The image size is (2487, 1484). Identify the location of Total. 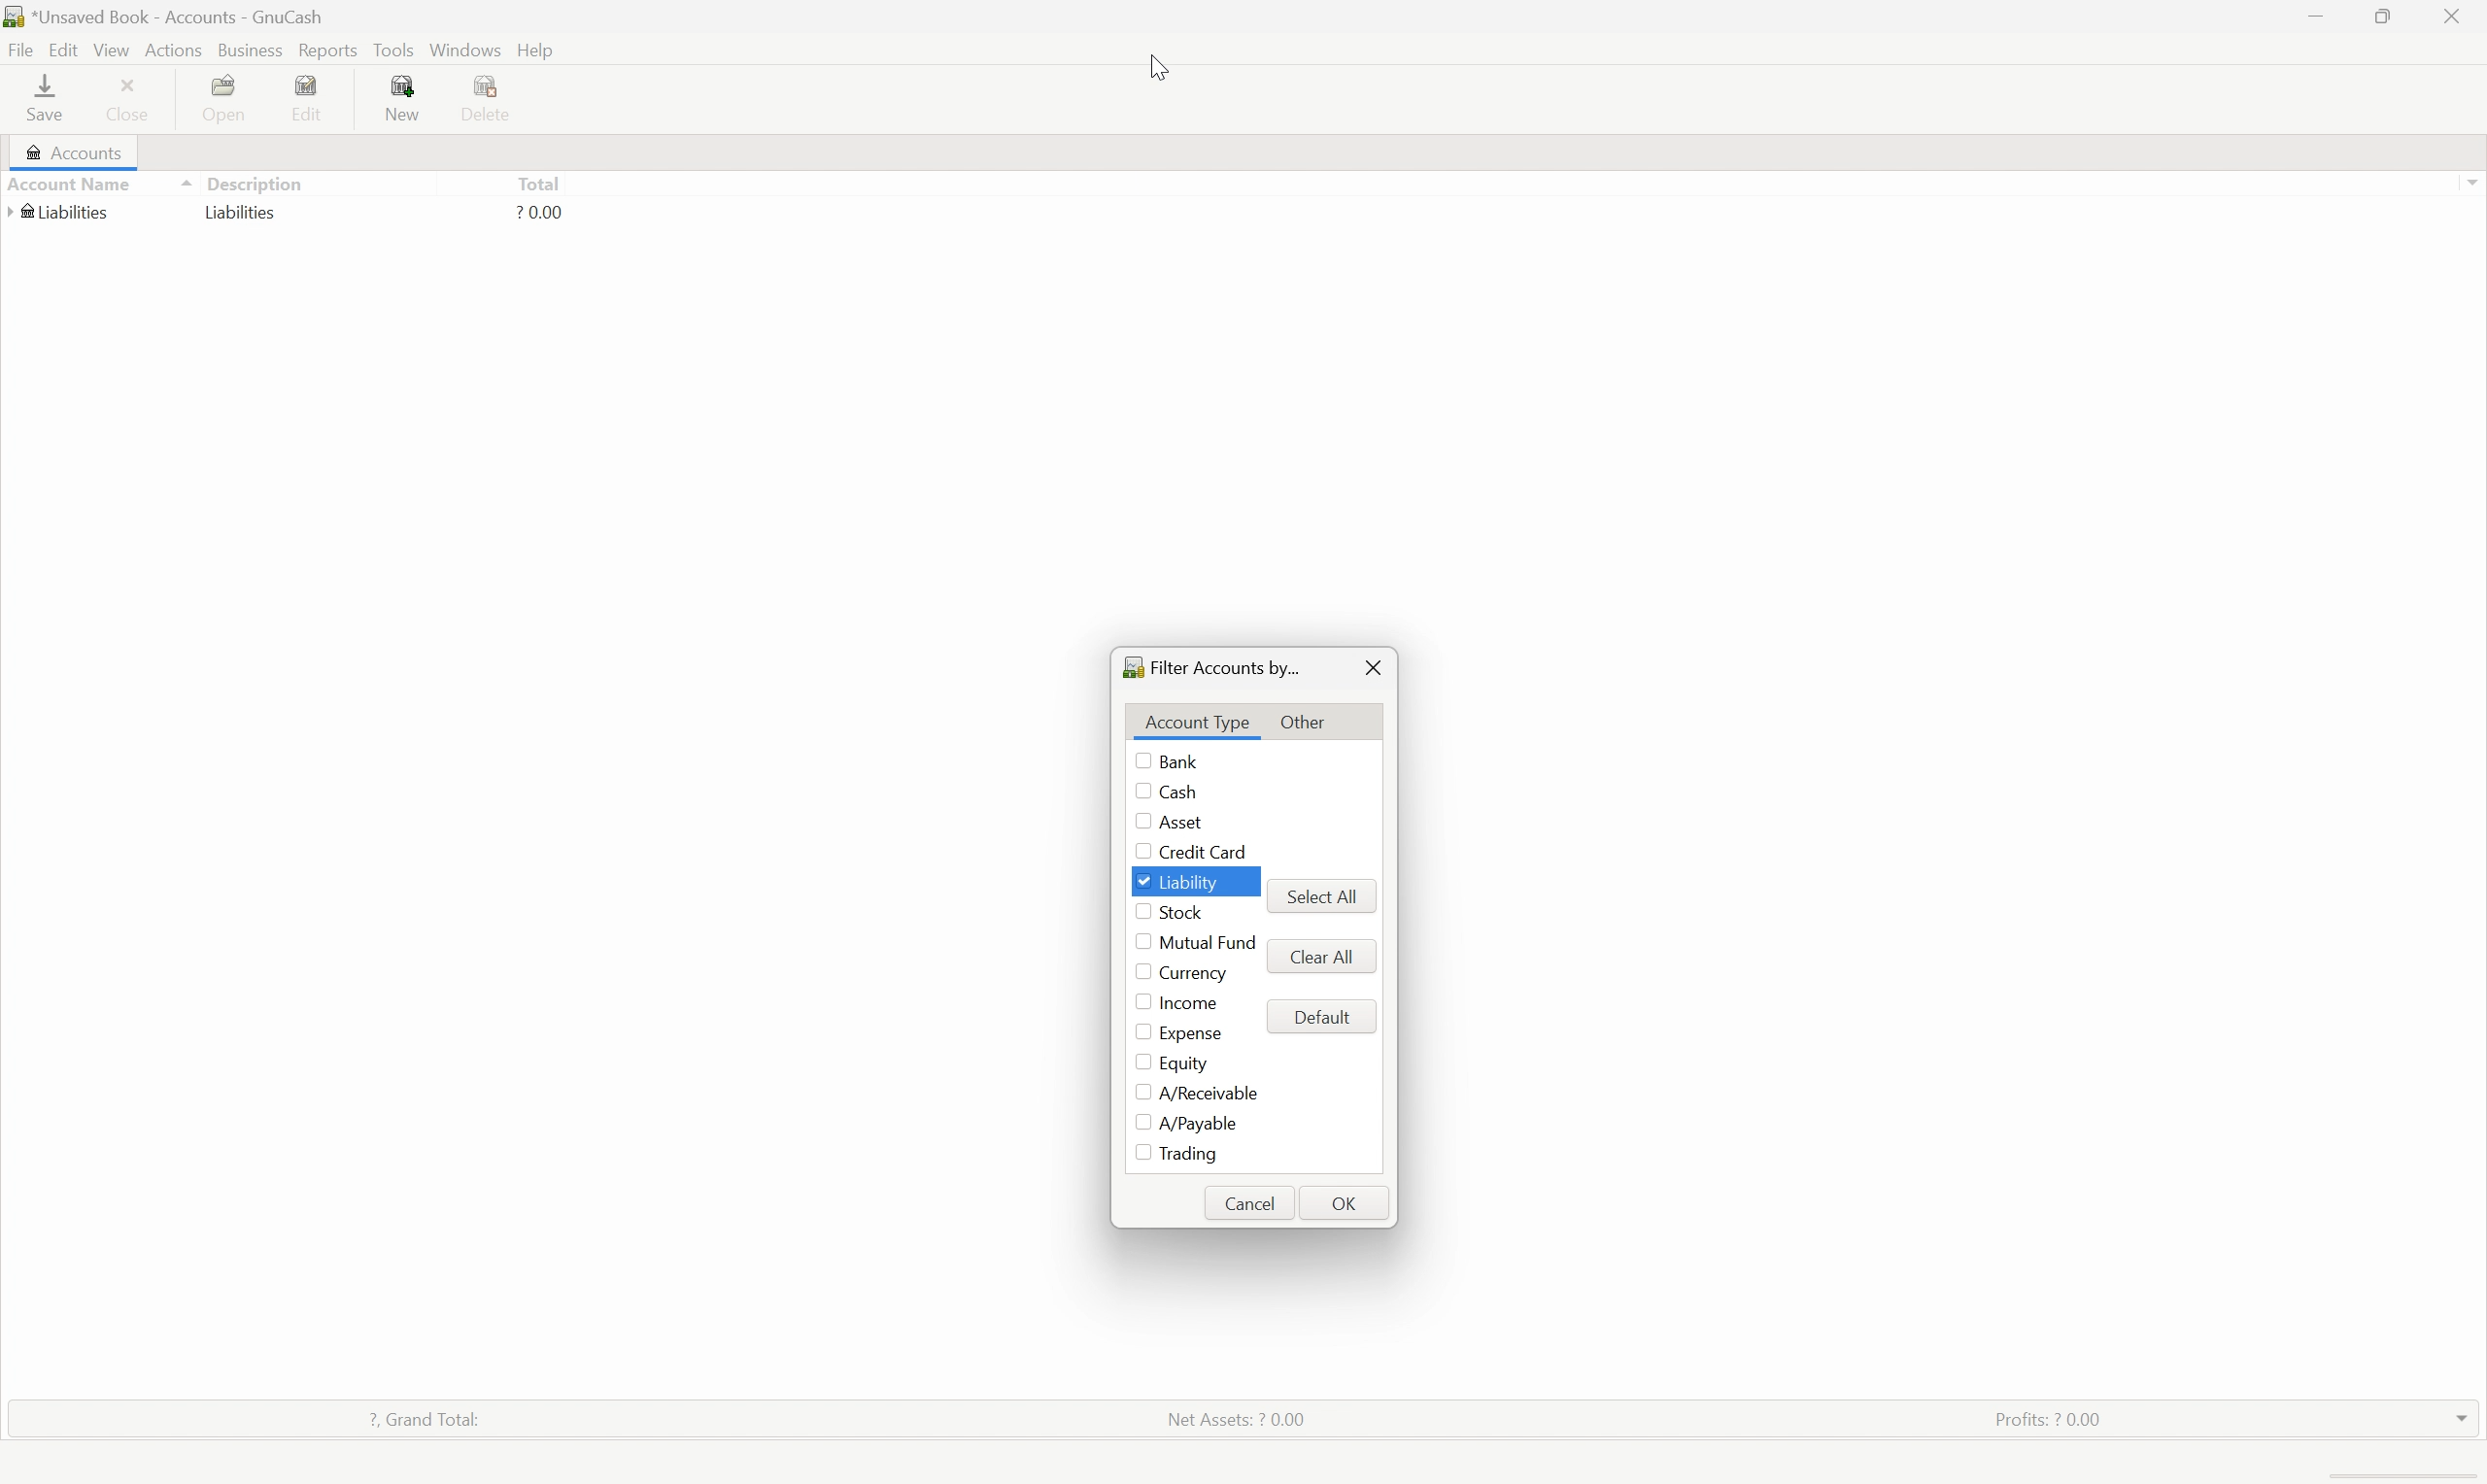
(538, 182).